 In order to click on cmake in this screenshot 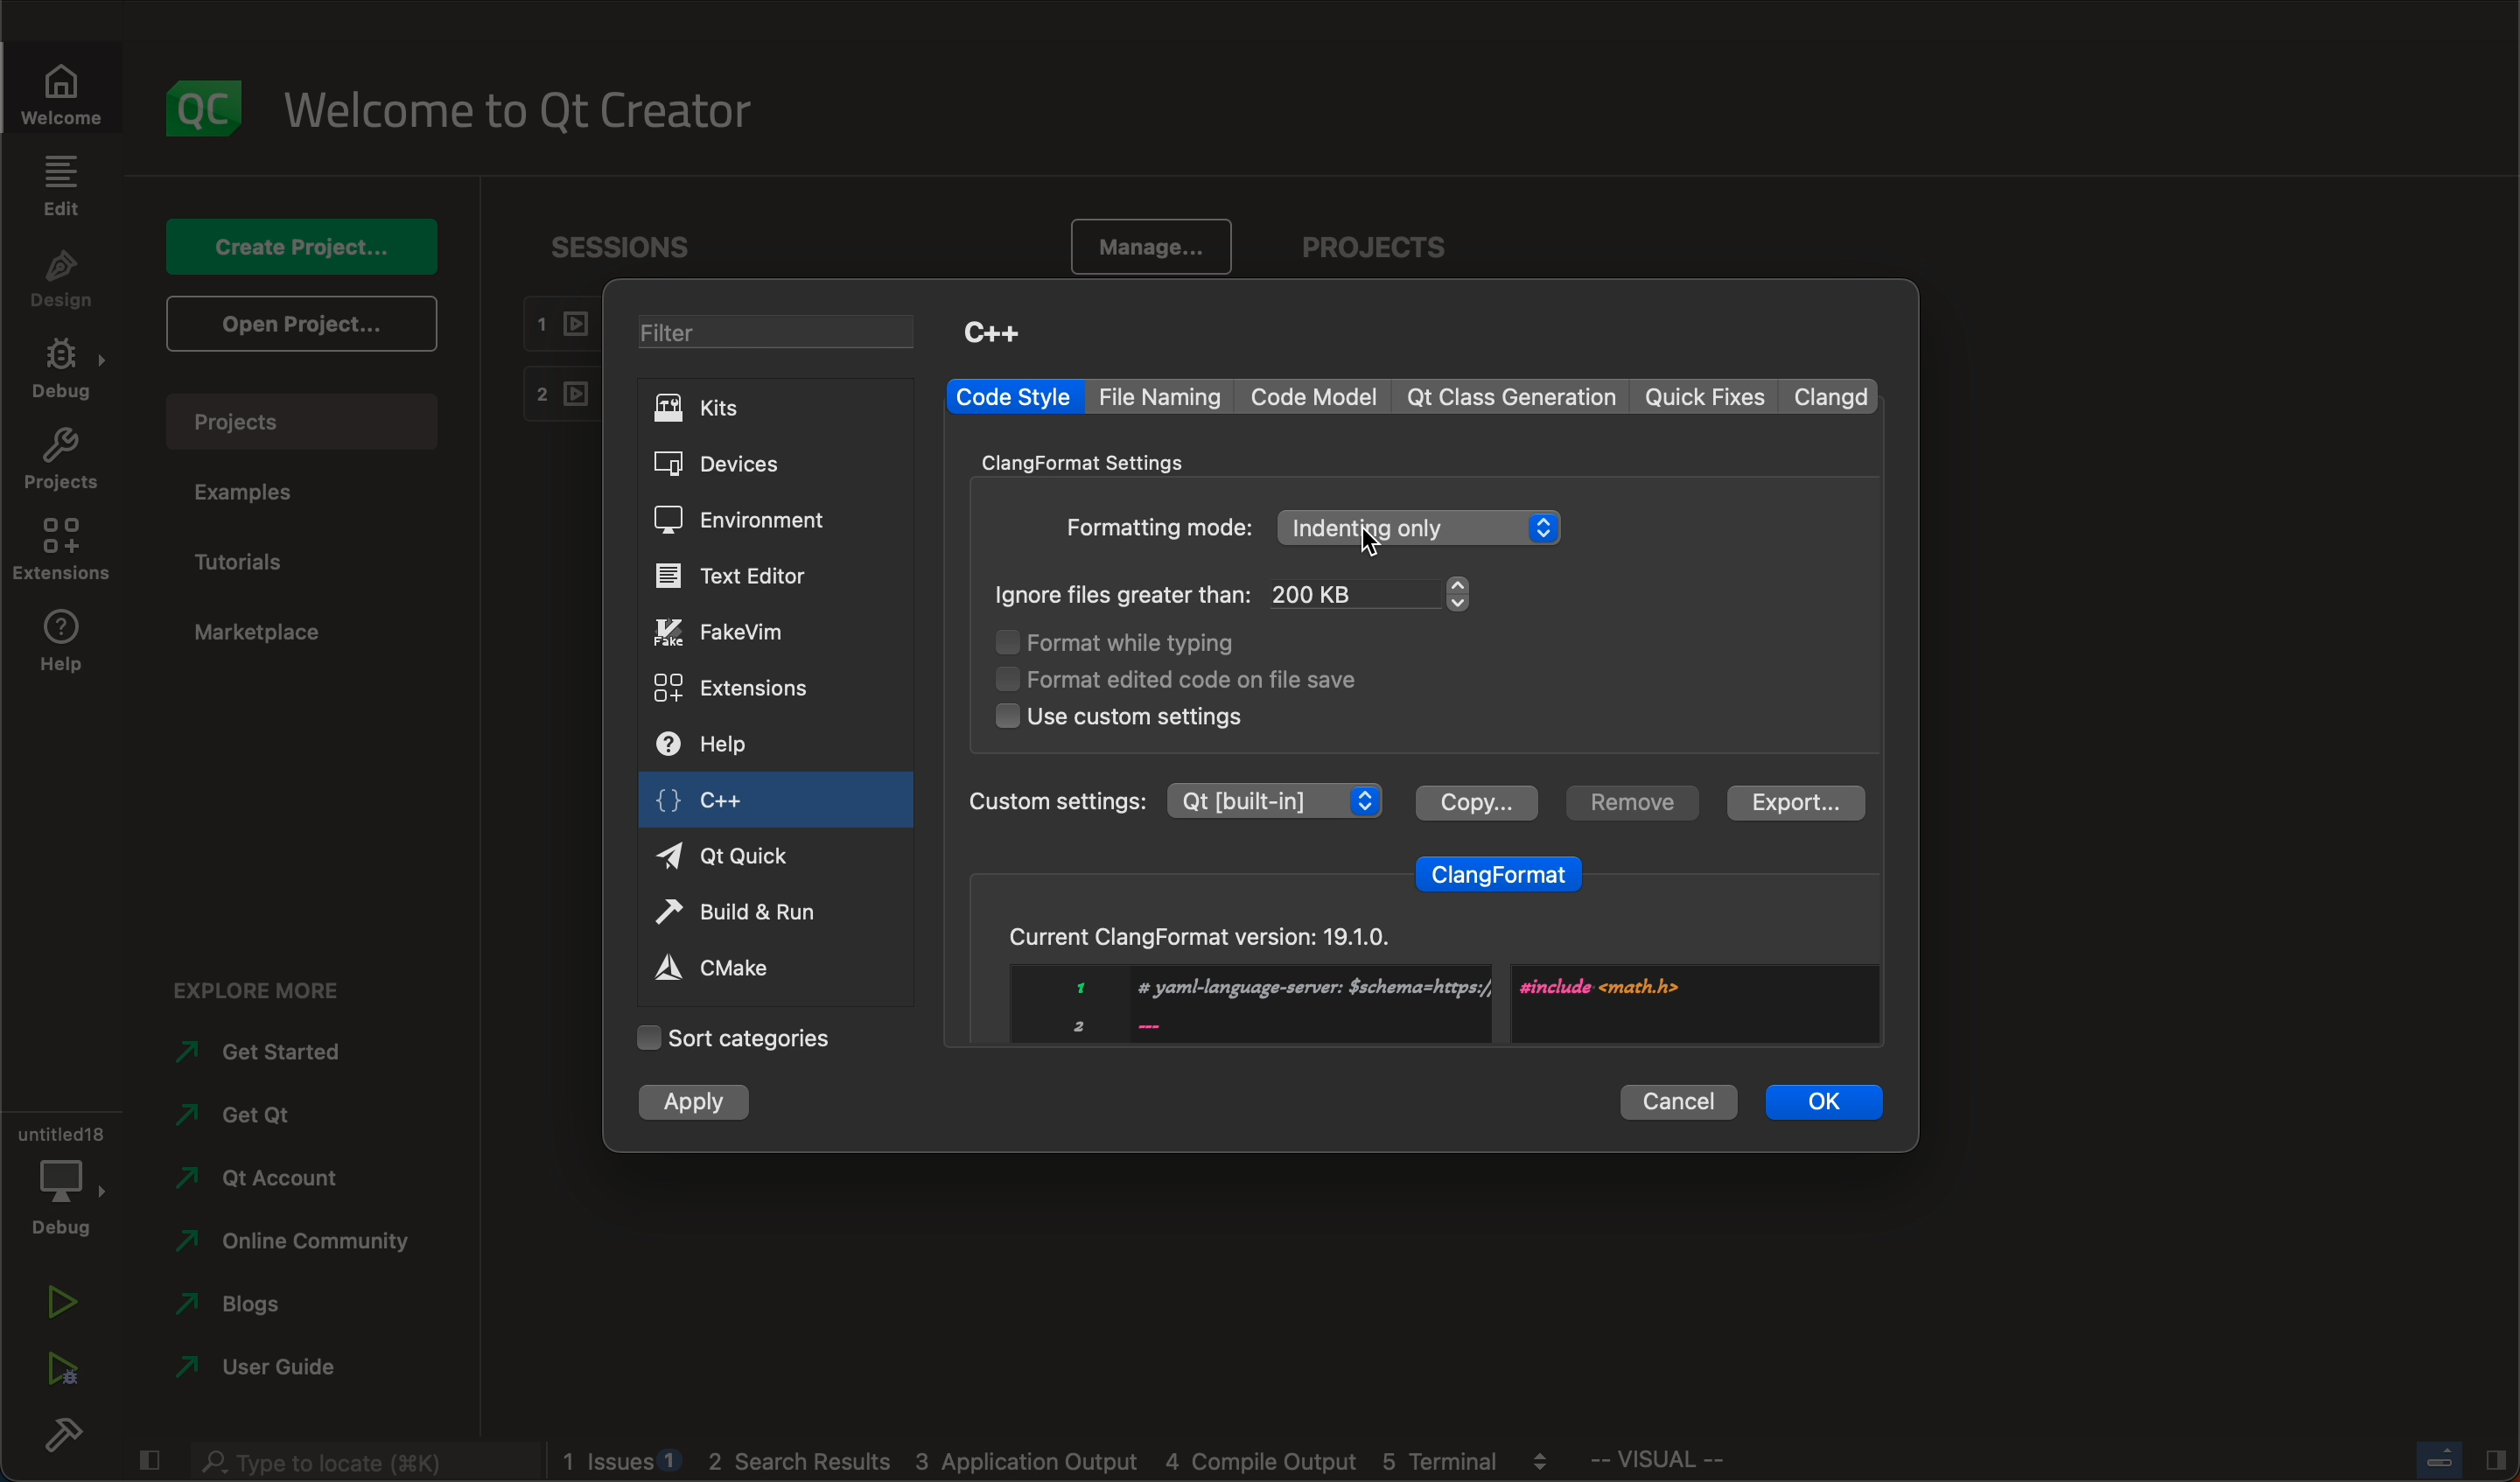, I will do `click(735, 966)`.